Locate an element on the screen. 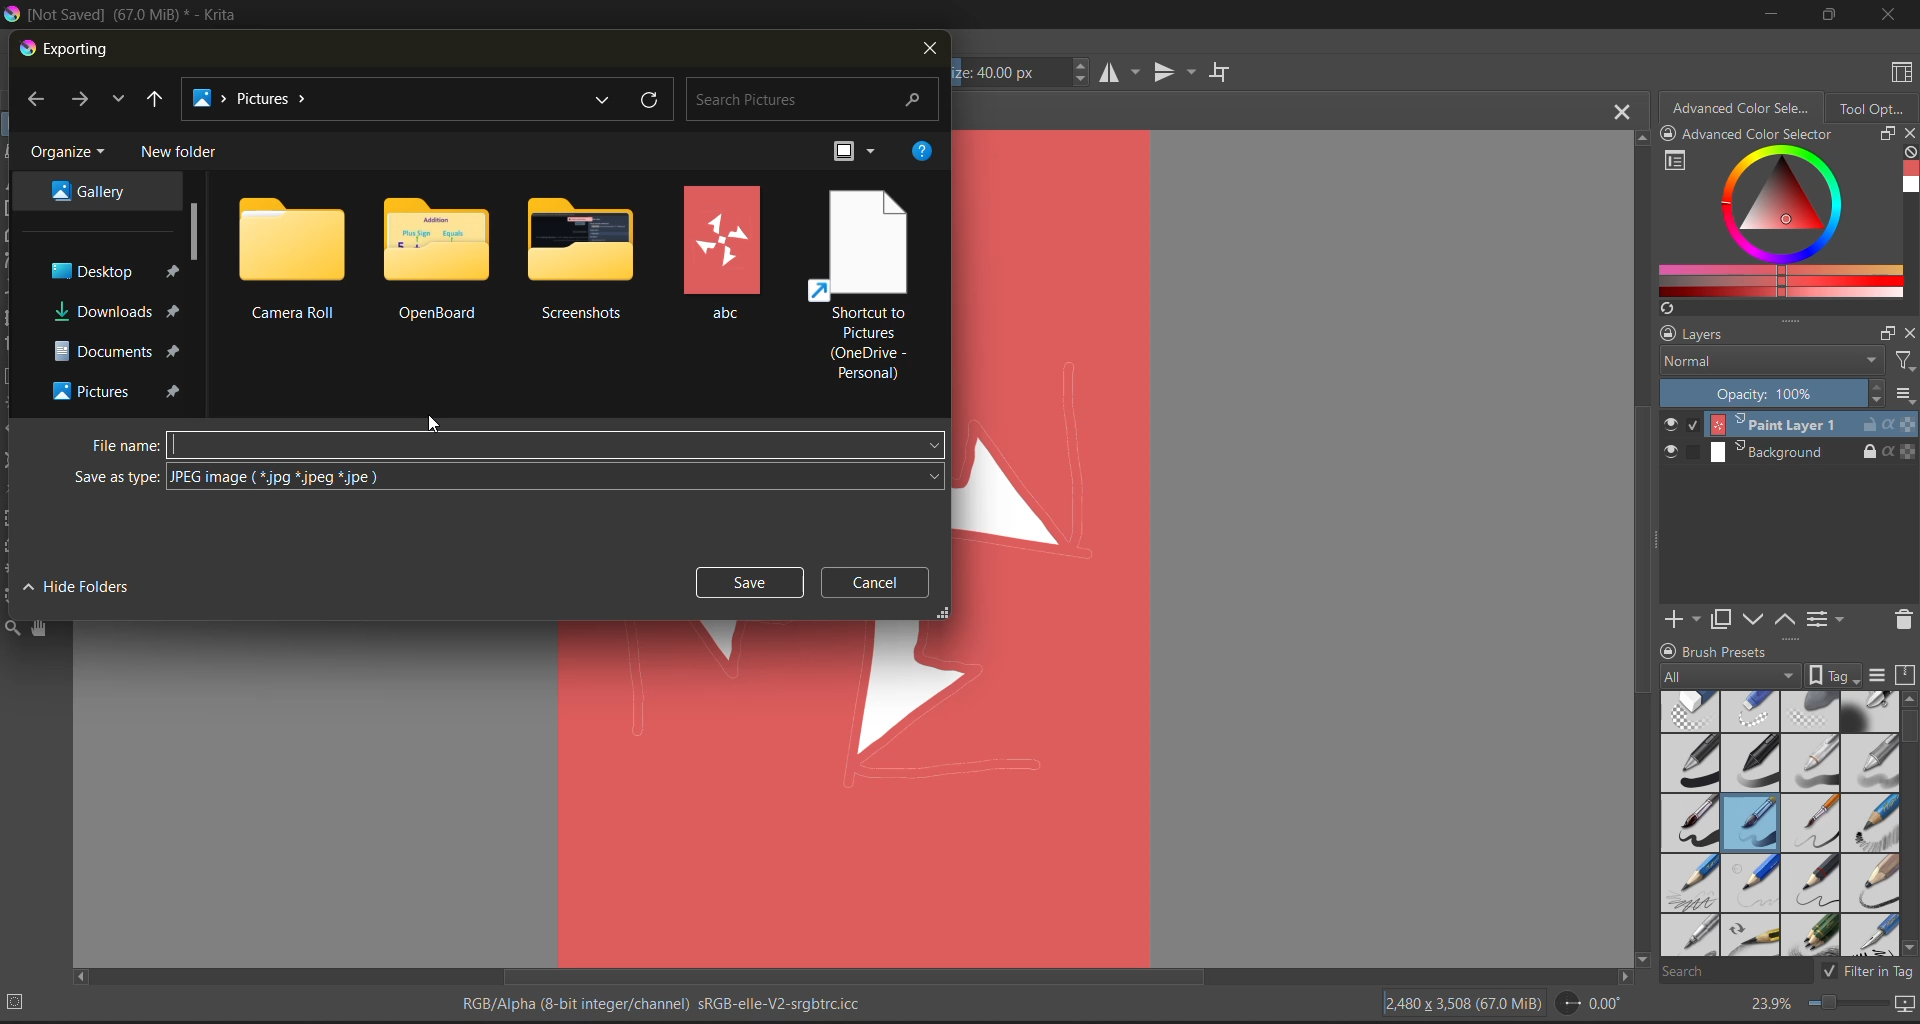  storage resources is located at coordinates (1907, 676).